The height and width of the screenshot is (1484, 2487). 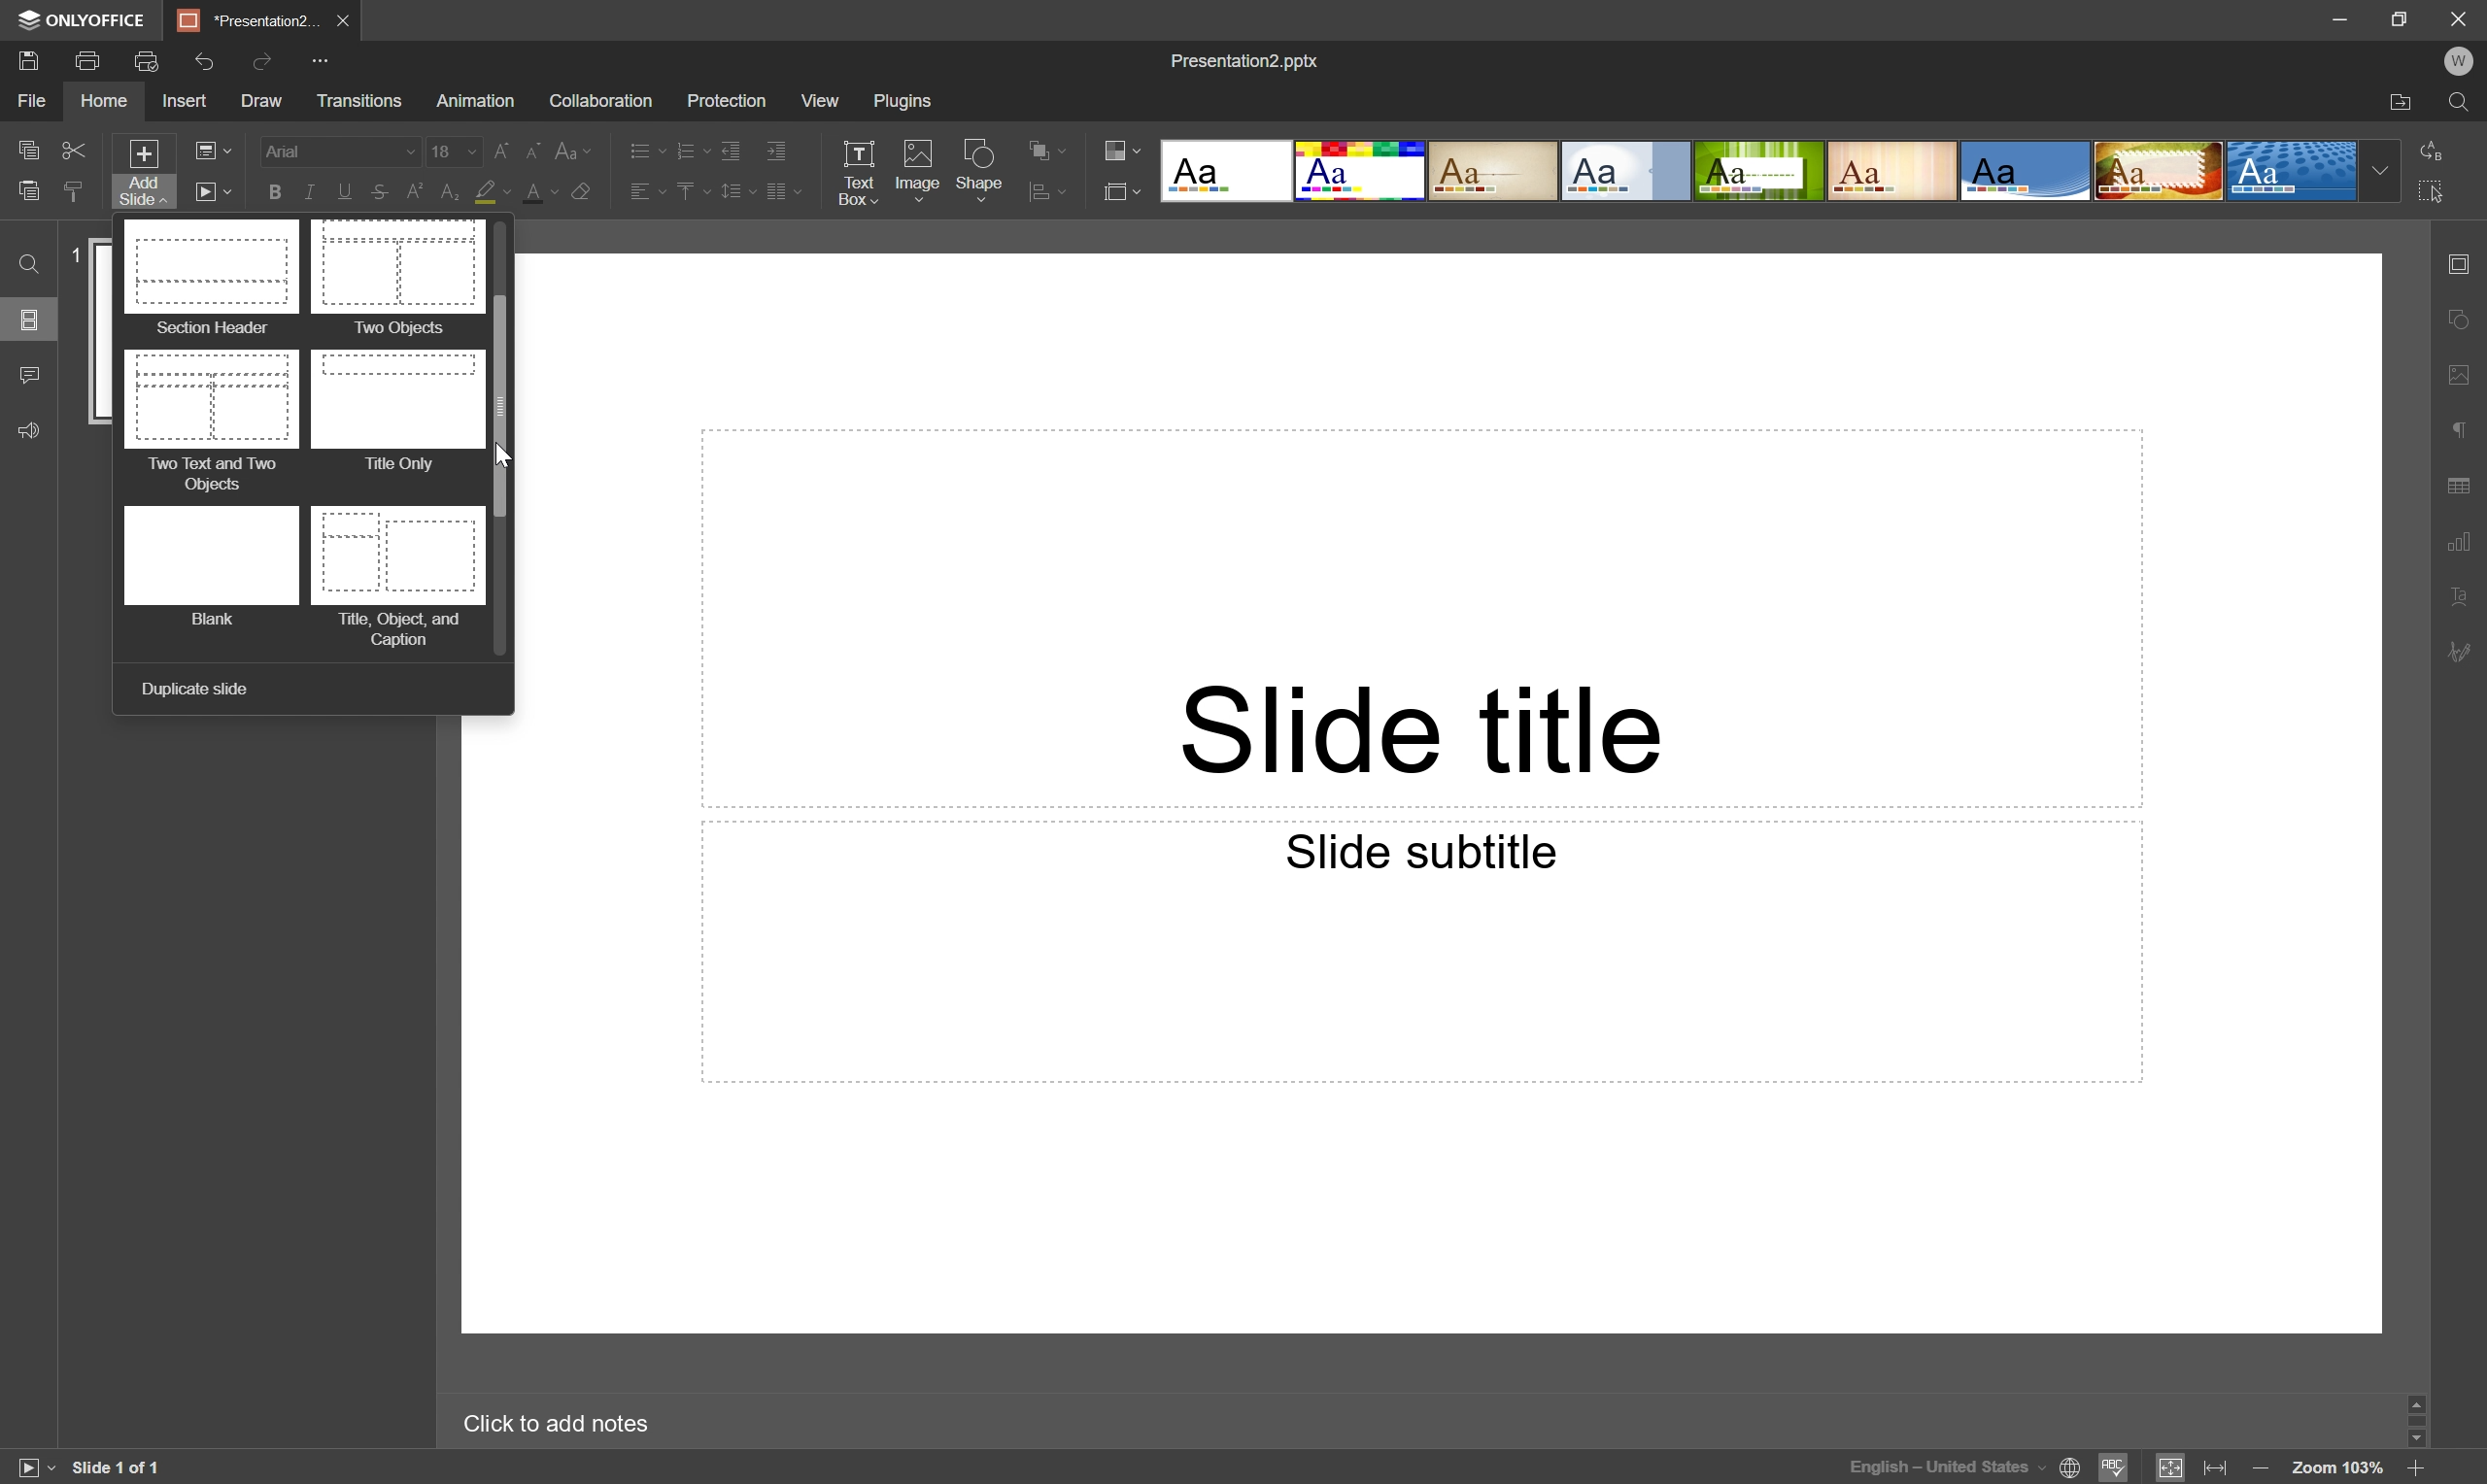 I want to click on Chart settings, so click(x=2462, y=538).